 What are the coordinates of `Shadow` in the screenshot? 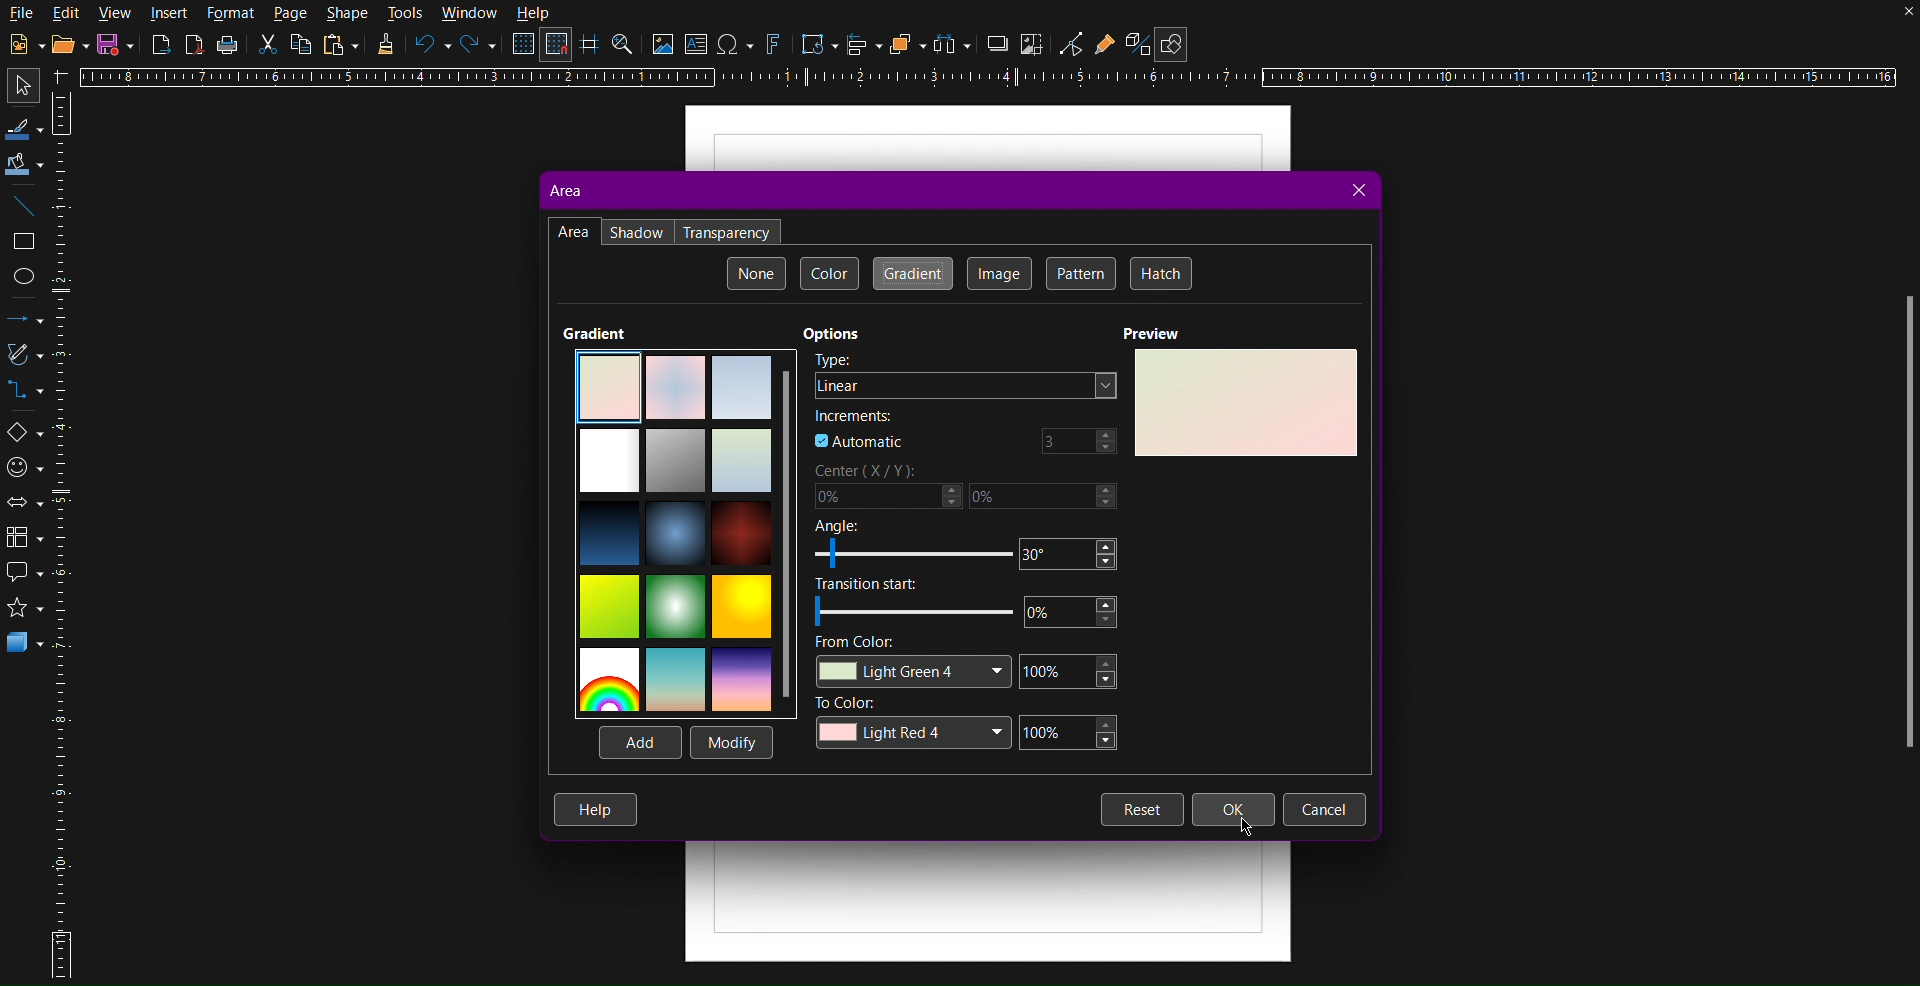 It's located at (637, 231).